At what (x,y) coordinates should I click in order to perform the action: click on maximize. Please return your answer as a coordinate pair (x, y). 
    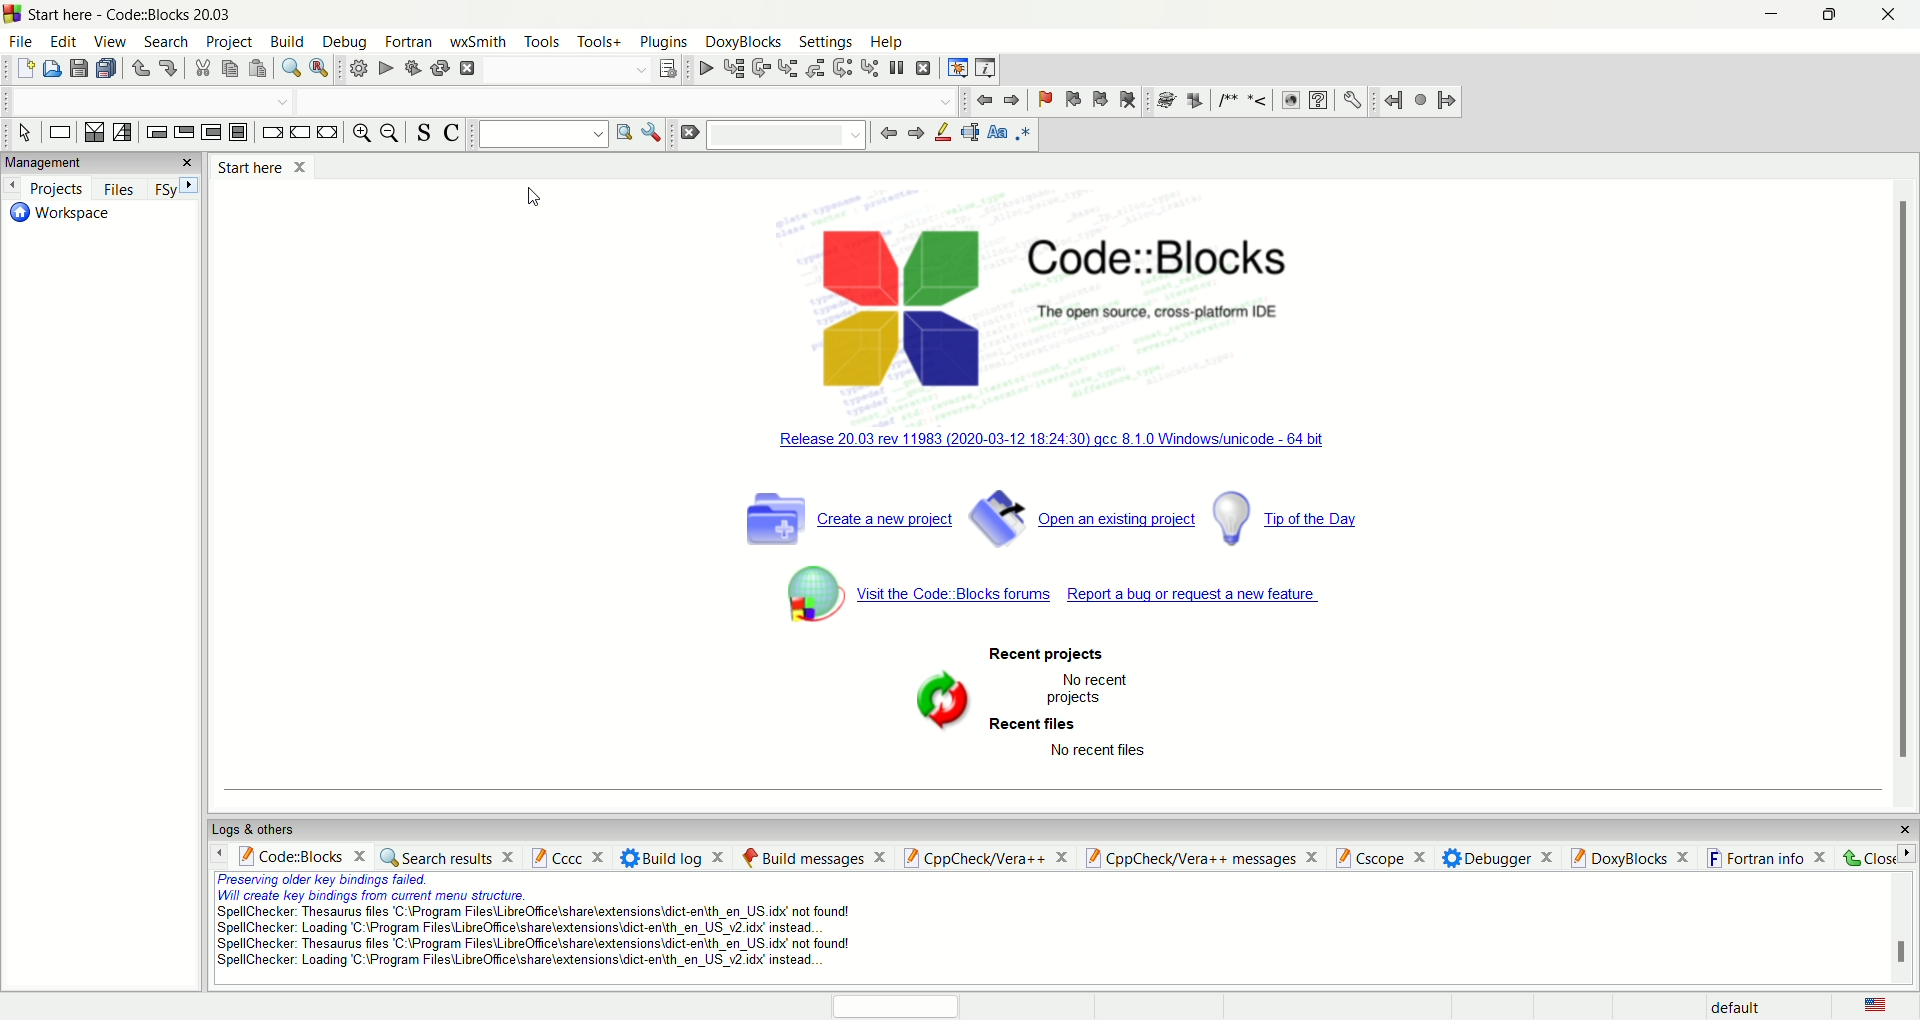
    Looking at the image, I should click on (1823, 20).